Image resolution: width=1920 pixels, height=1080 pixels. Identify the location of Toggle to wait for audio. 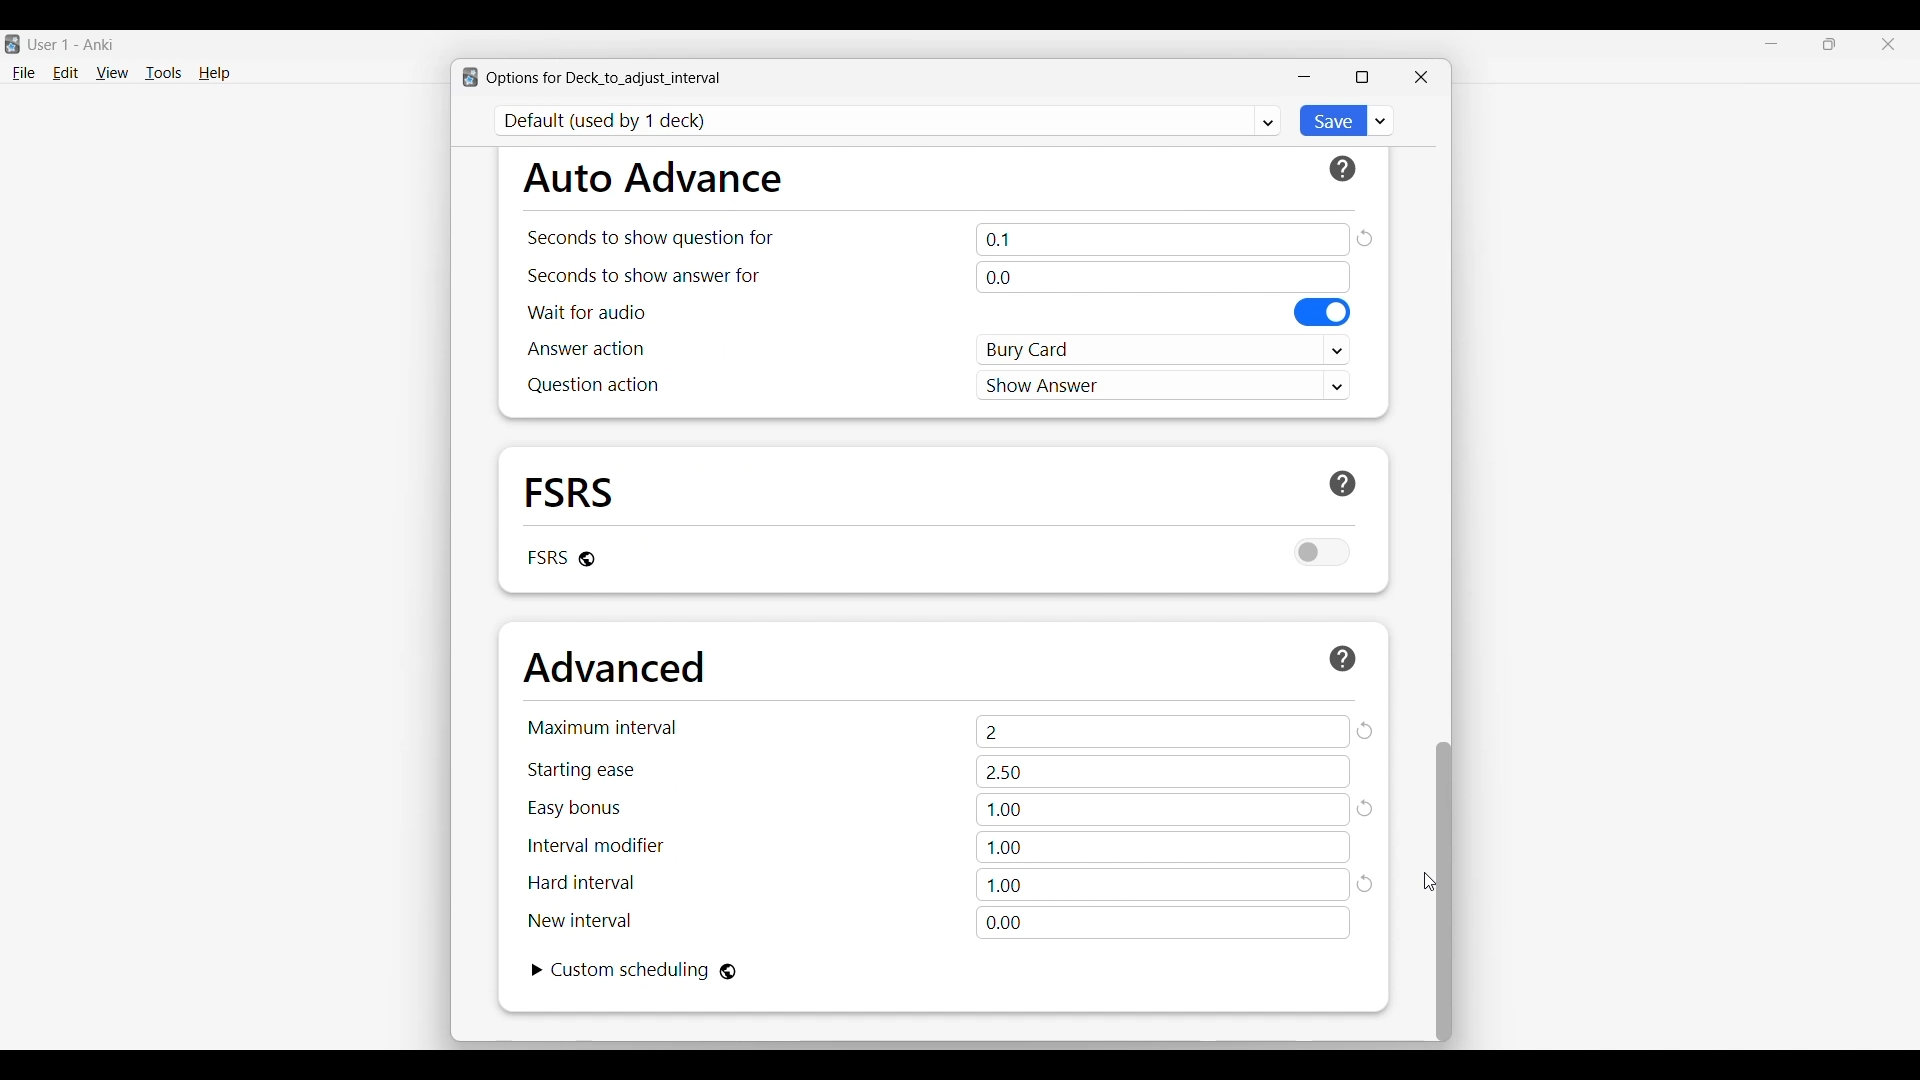
(1323, 312).